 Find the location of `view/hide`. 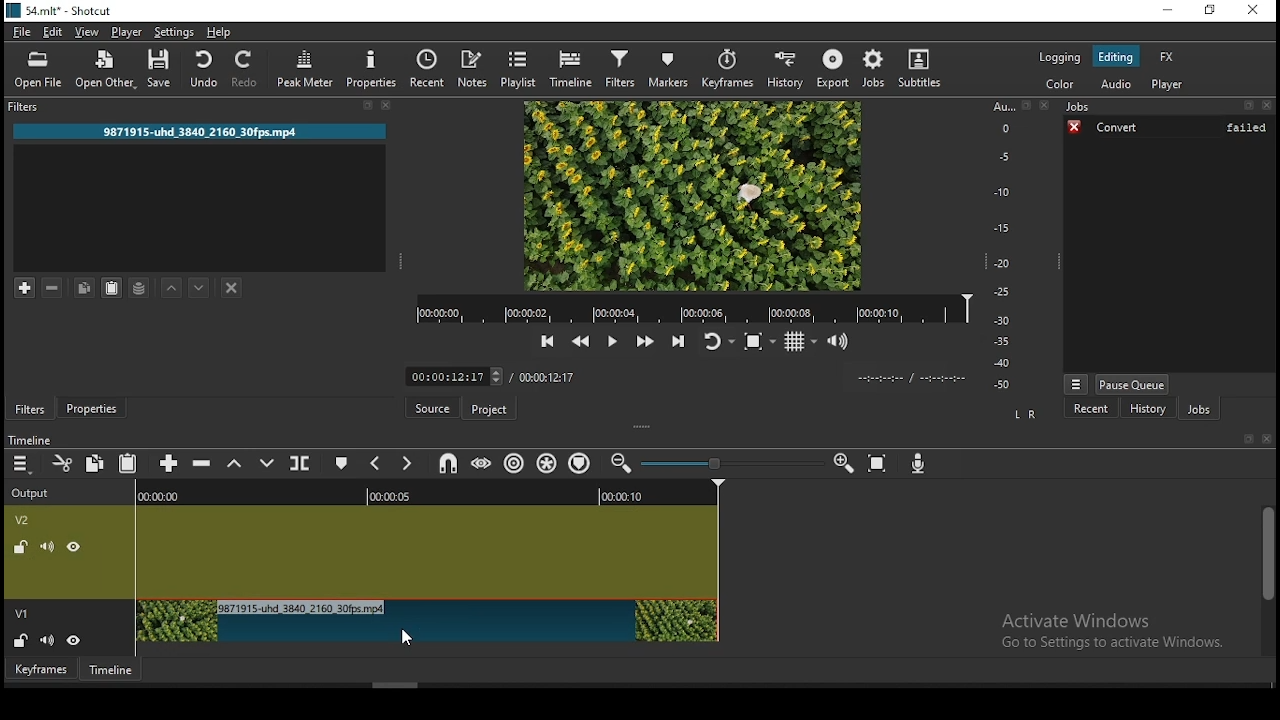

view/hide is located at coordinates (75, 639).